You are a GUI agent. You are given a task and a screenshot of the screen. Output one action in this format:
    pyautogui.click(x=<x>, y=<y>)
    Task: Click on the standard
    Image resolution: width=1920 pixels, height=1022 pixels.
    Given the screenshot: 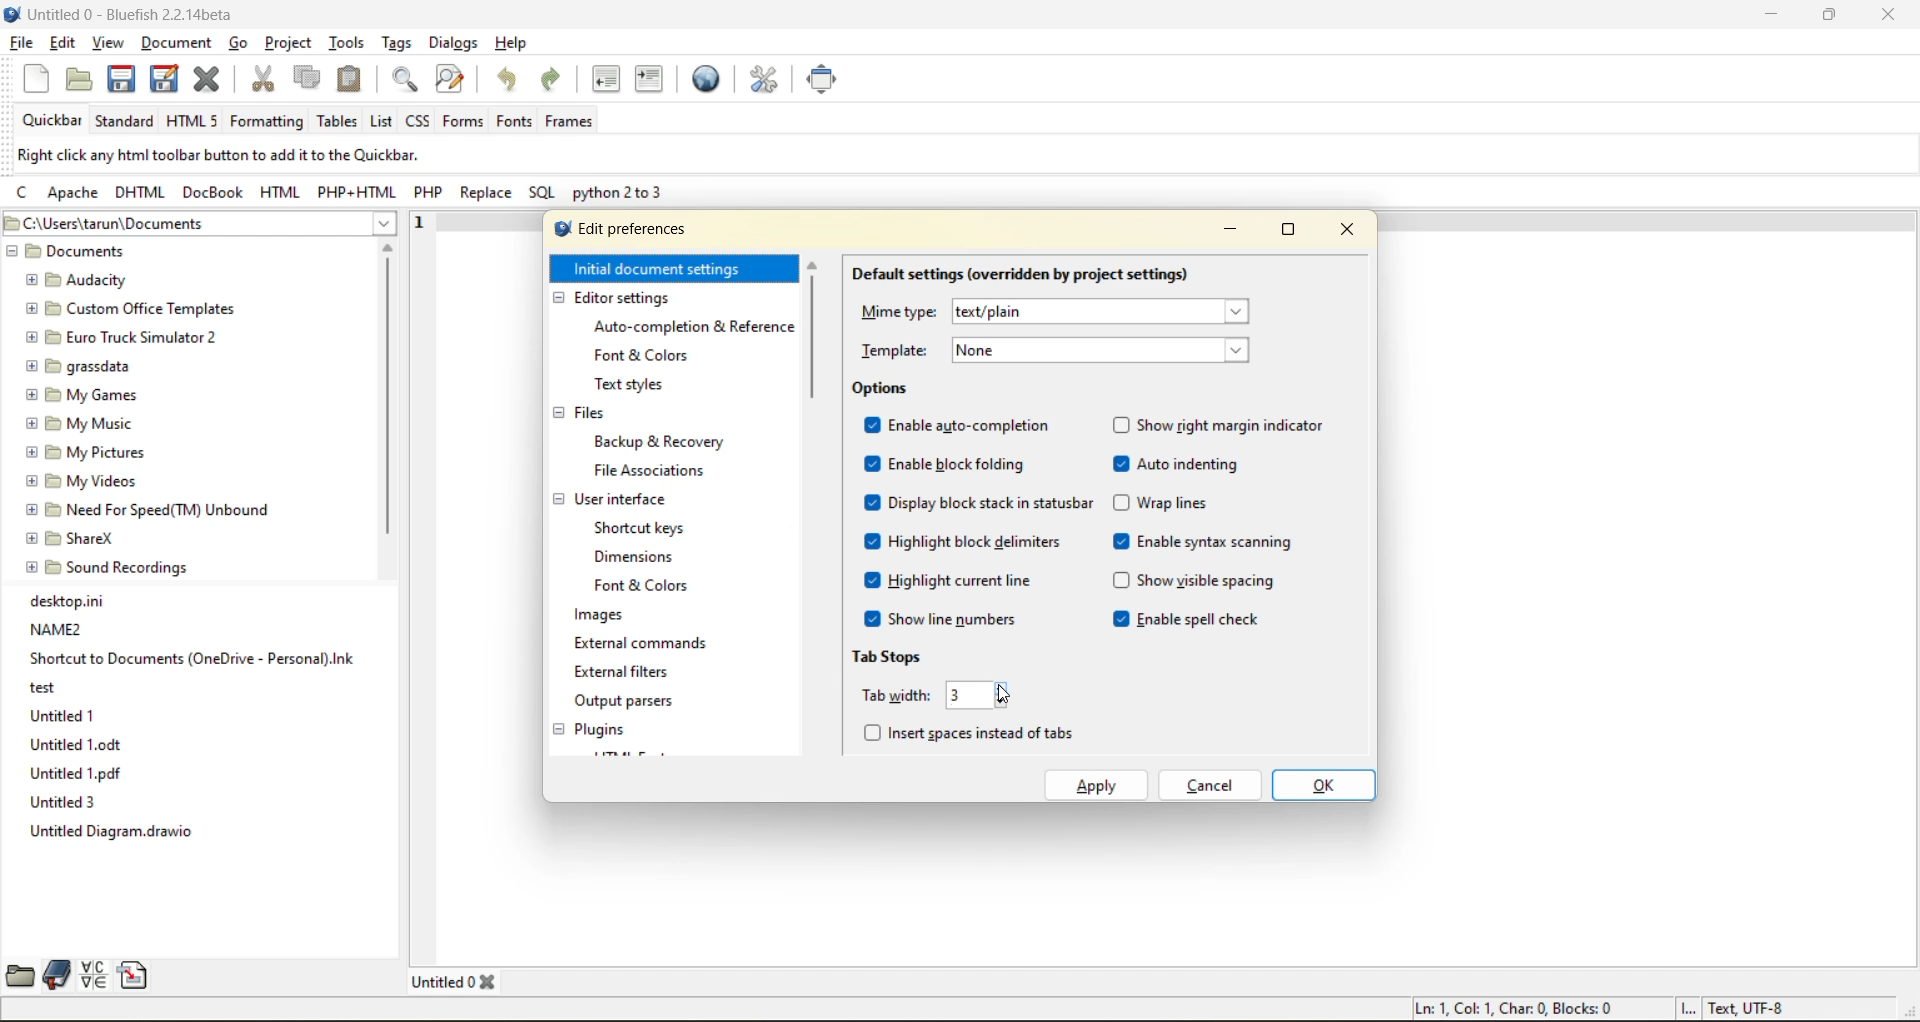 What is the action you would take?
    pyautogui.click(x=125, y=124)
    